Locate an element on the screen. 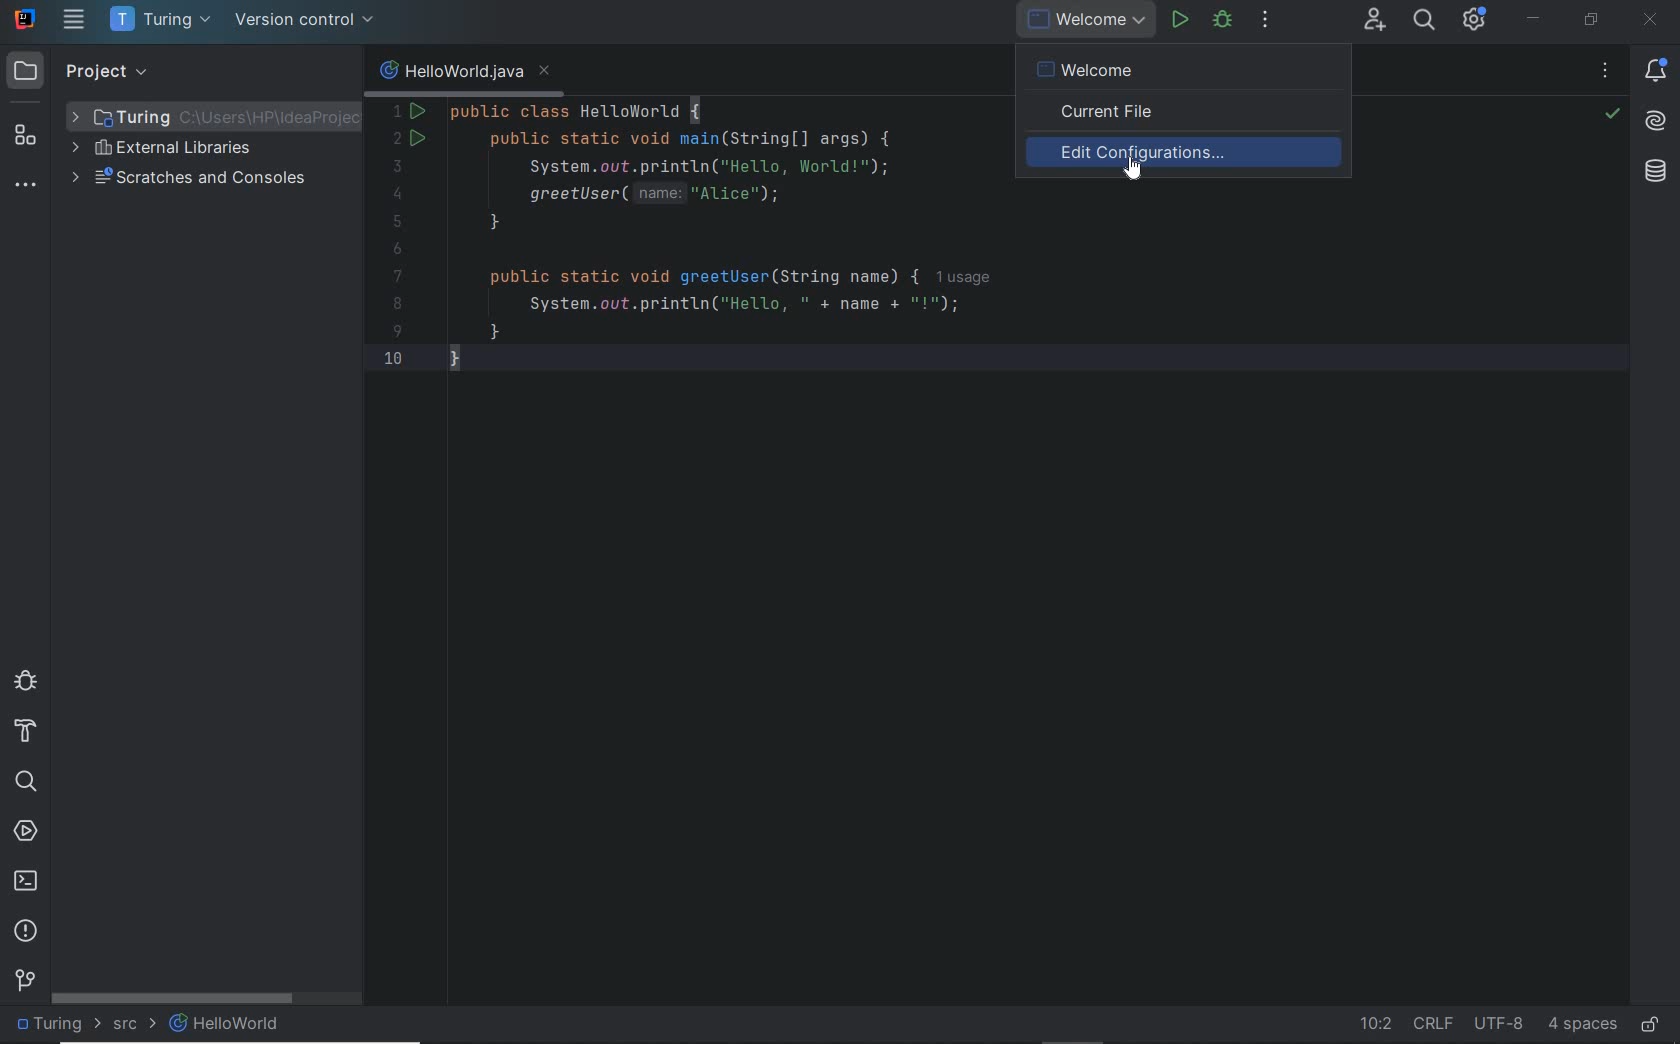 The image size is (1680, 1044). more actions is located at coordinates (1265, 21).